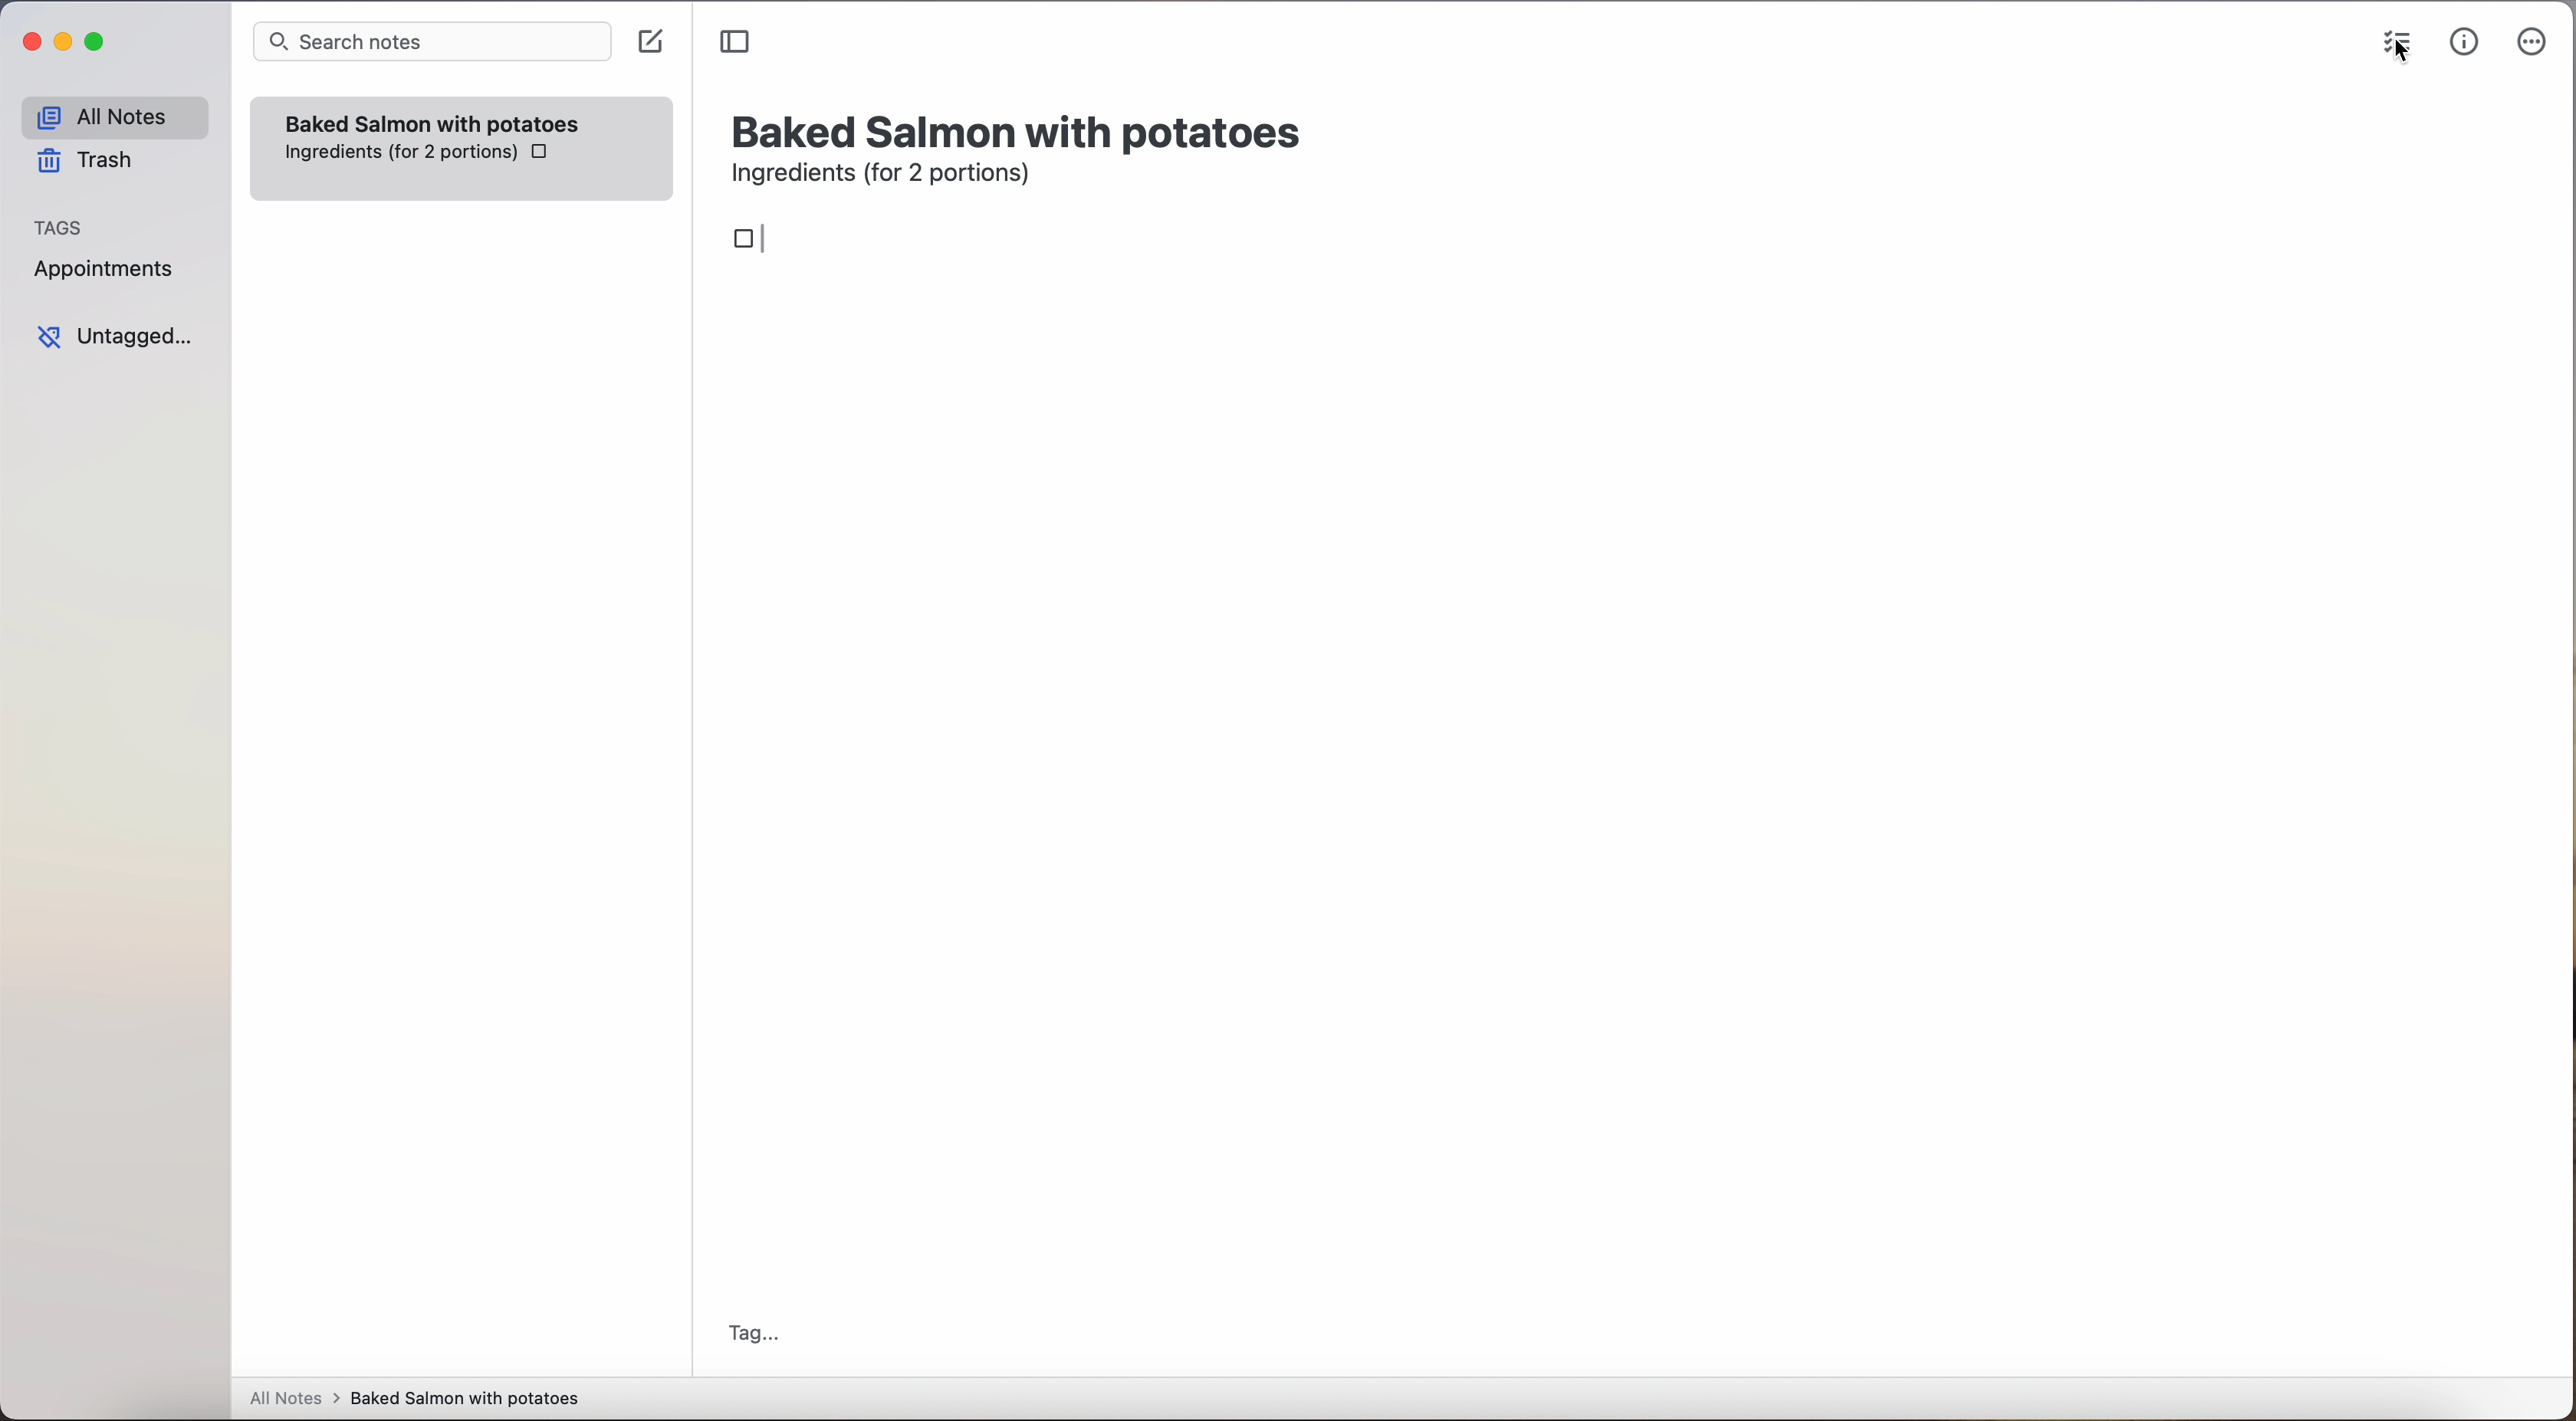 The height and width of the screenshot is (1421, 2576). I want to click on untagged, so click(117, 336).